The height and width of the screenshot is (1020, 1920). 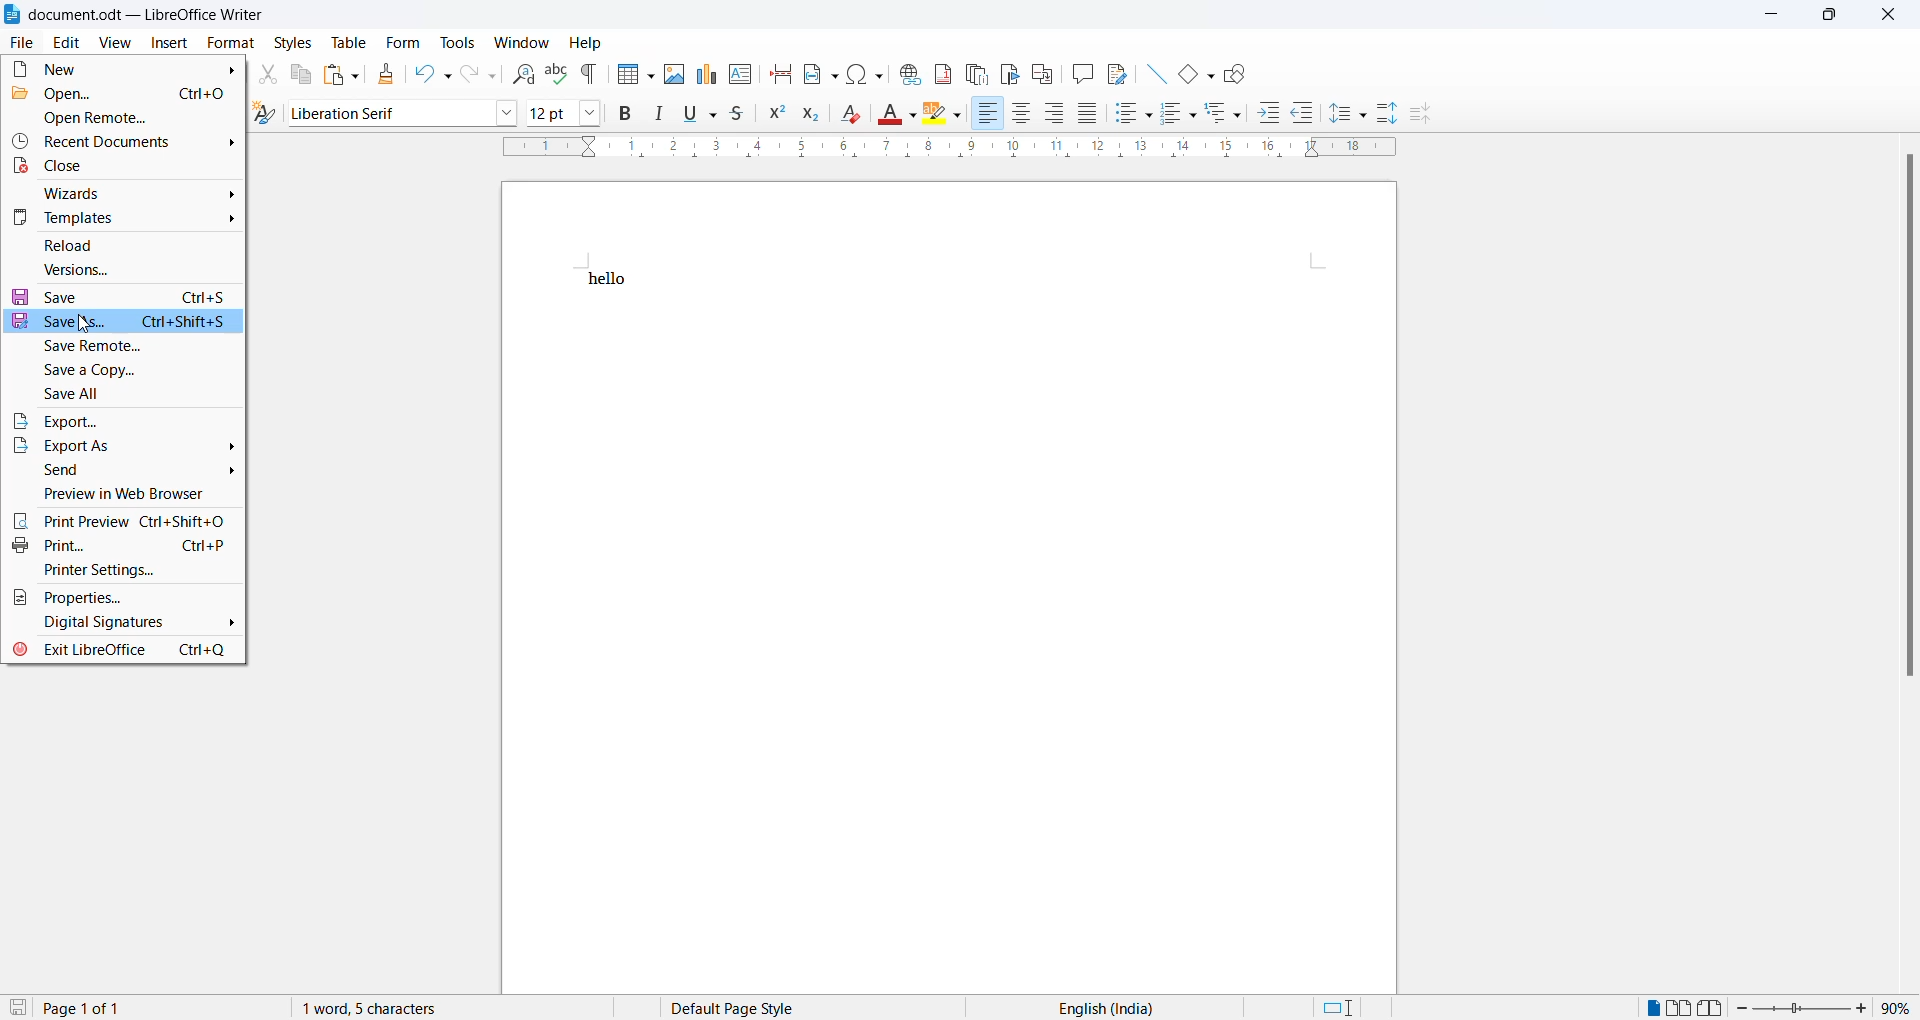 What do you see at coordinates (866, 74) in the screenshot?
I see `Insert a special character` at bounding box center [866, 74].